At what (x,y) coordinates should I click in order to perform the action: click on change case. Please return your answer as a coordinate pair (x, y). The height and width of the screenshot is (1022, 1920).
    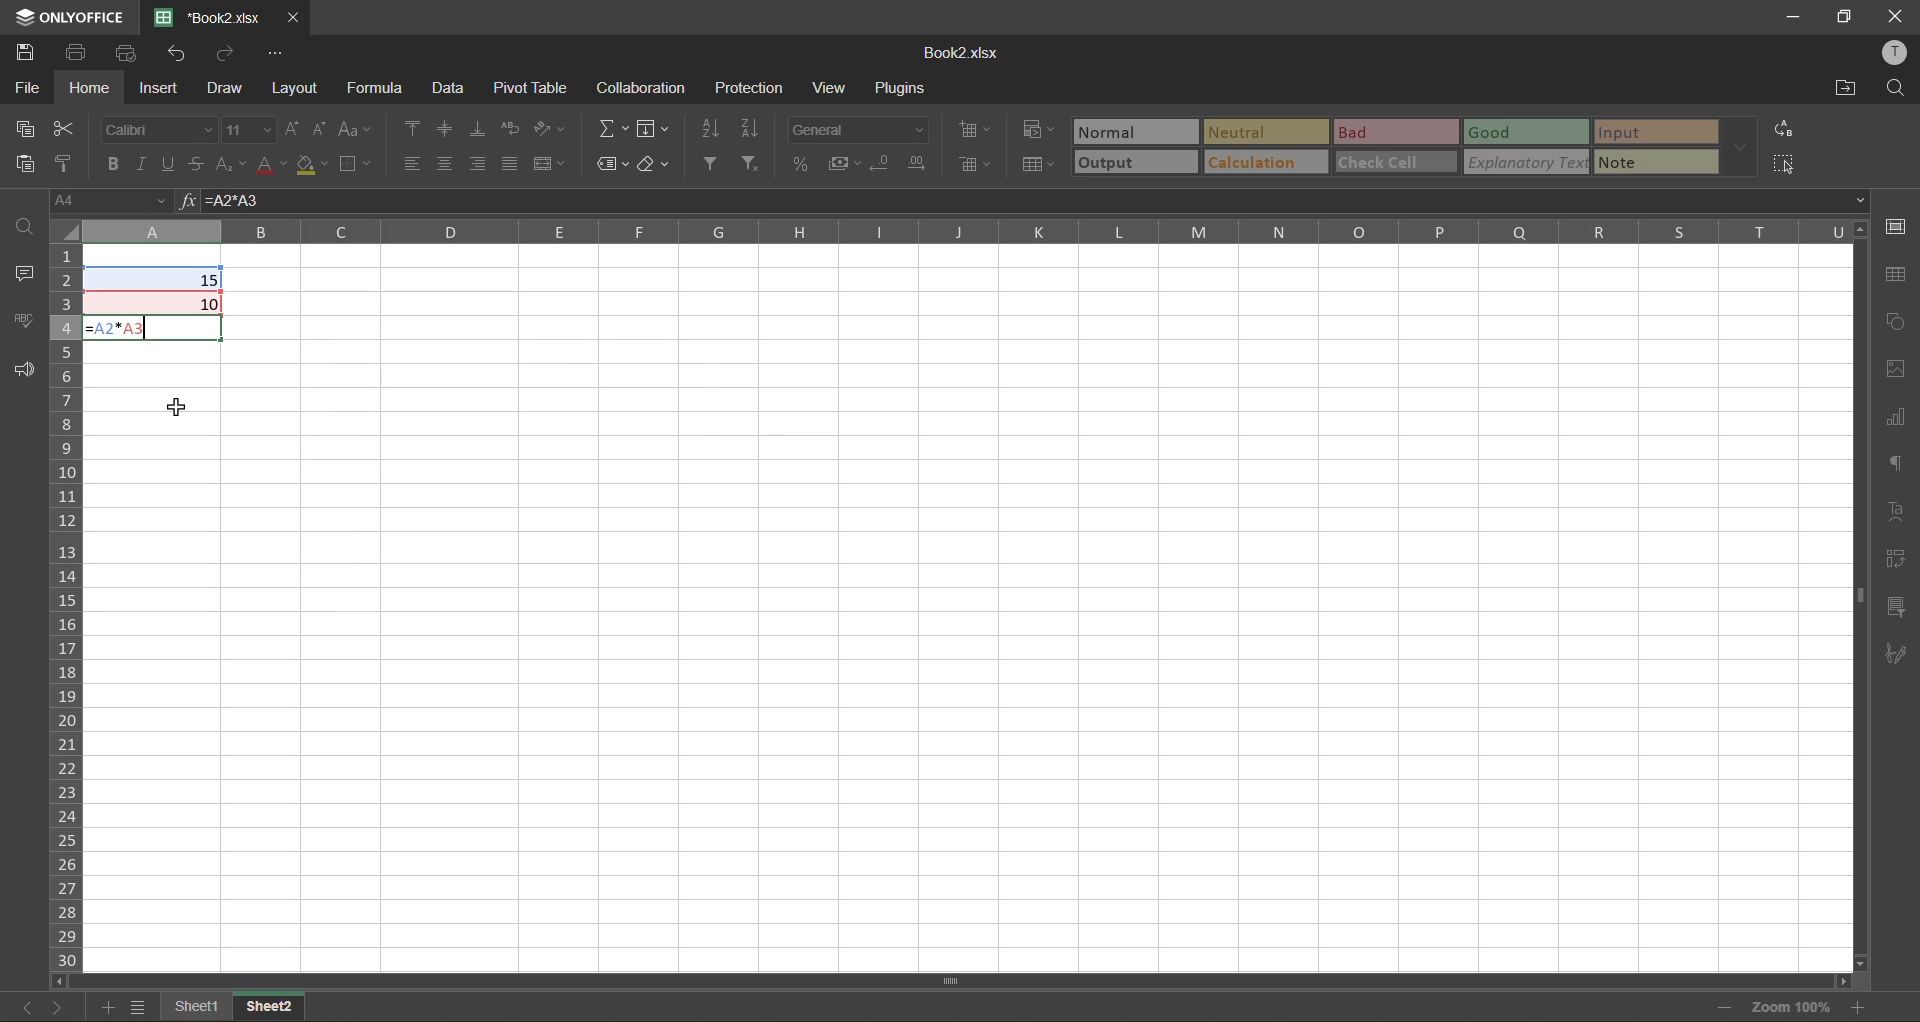
    Looking at the image, I should click on (352, 128).